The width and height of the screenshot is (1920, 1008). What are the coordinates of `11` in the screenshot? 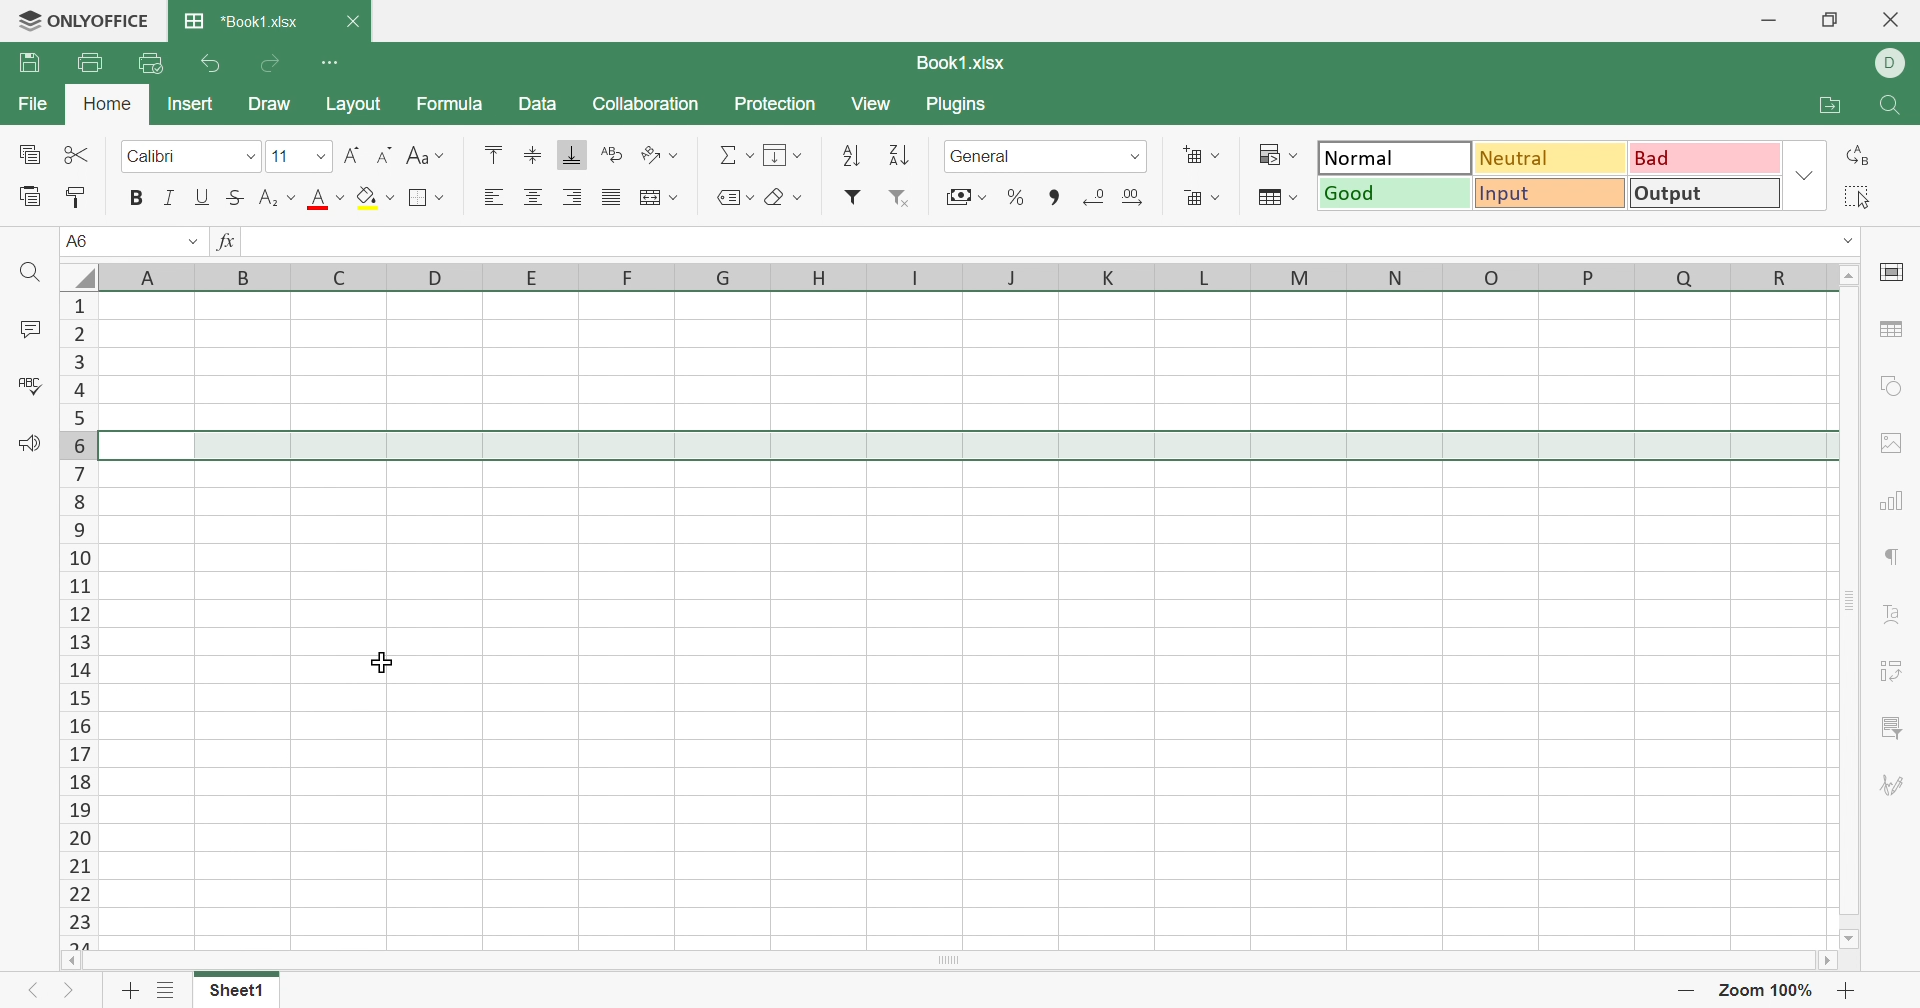 It's located at (280, 156).